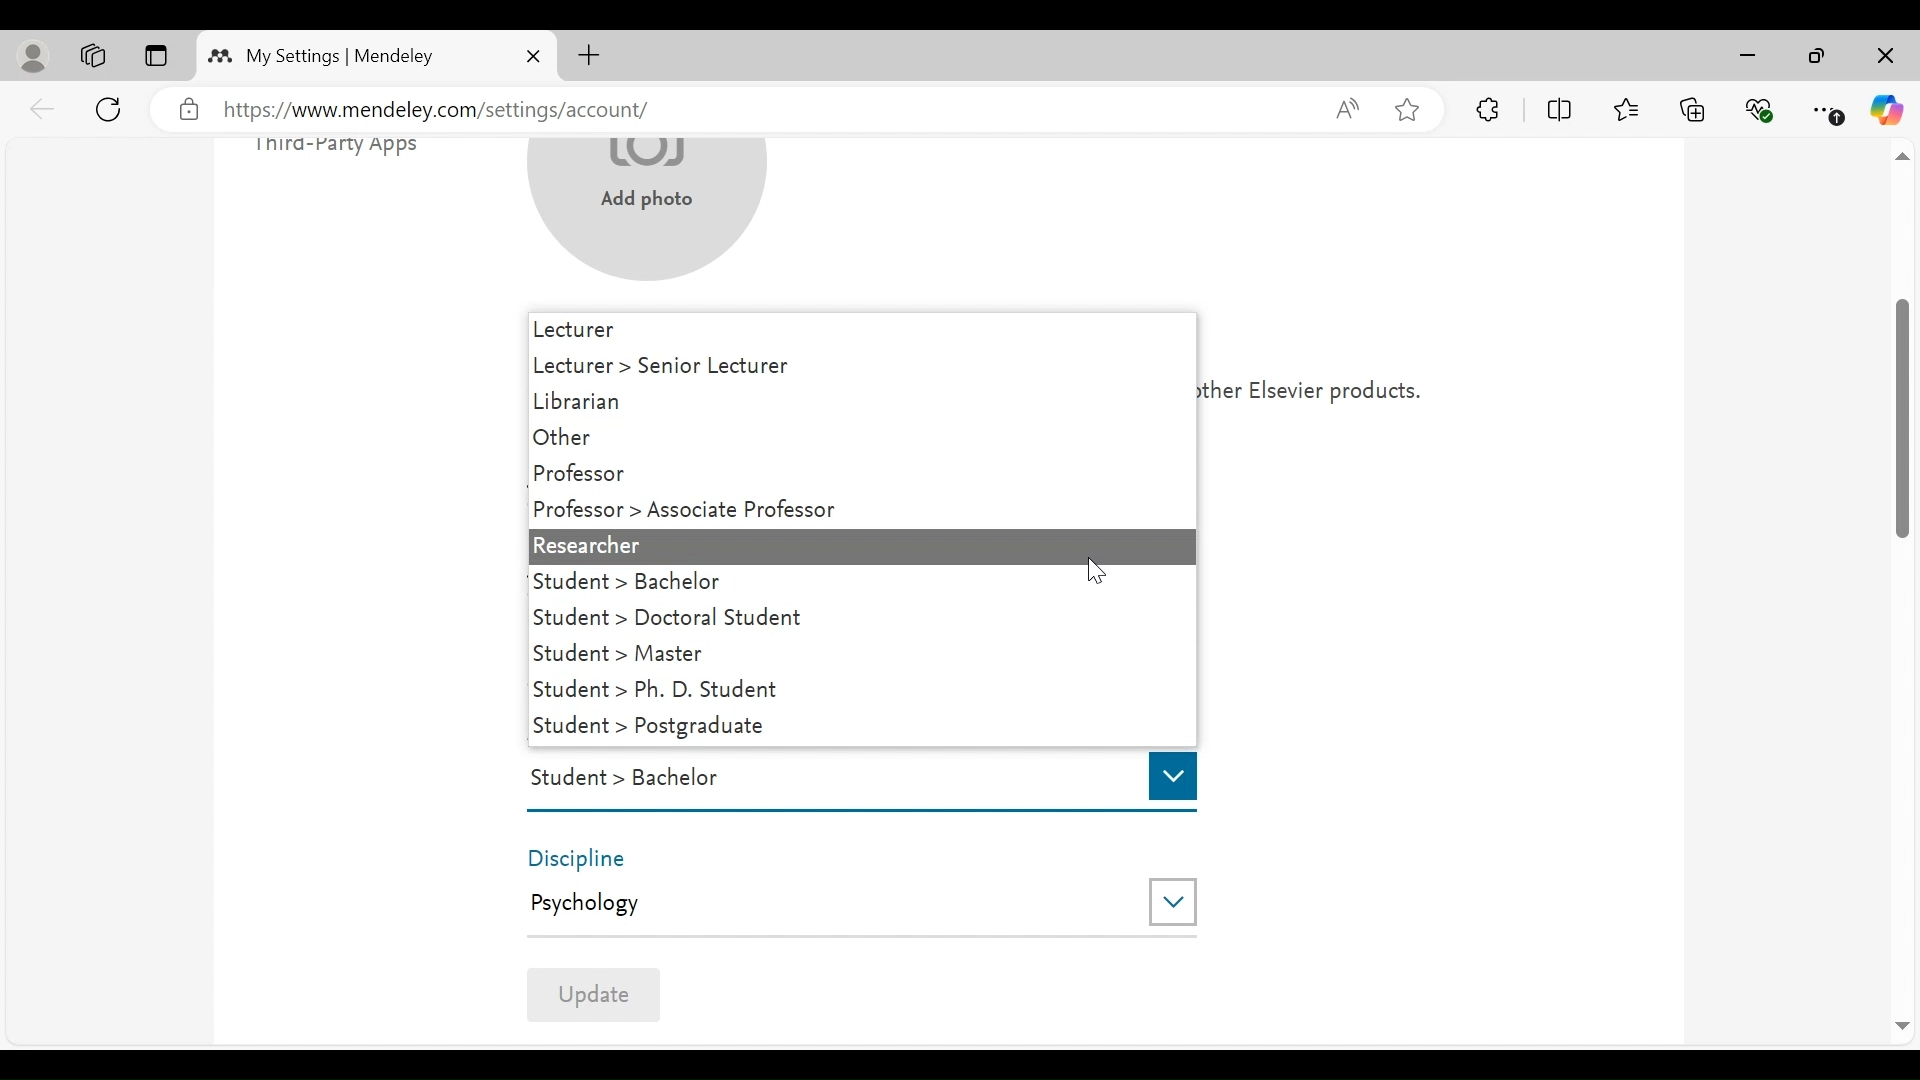 The width and height of the screenshot is (1920, 1080). What do you see at coordinates (1887, 110) in the screenshot?
I see `Copilot` at bounding box center [1887, 110].